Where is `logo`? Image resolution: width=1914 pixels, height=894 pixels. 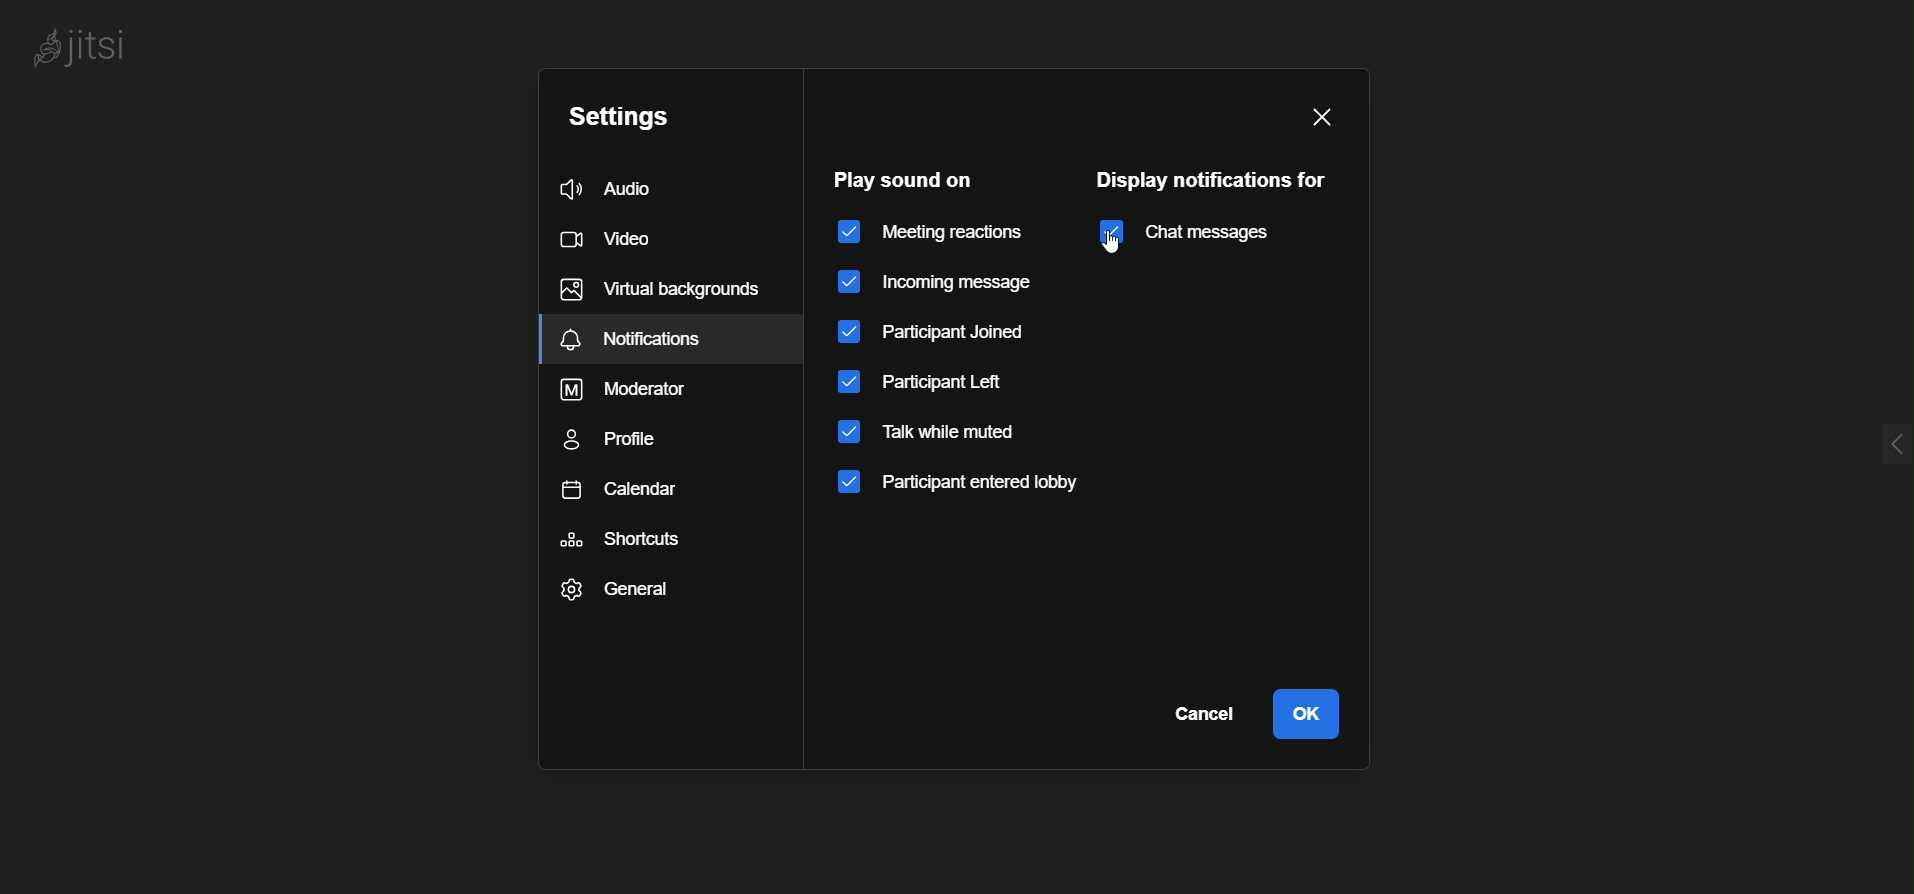
logo is located at coordinates (109, 42).